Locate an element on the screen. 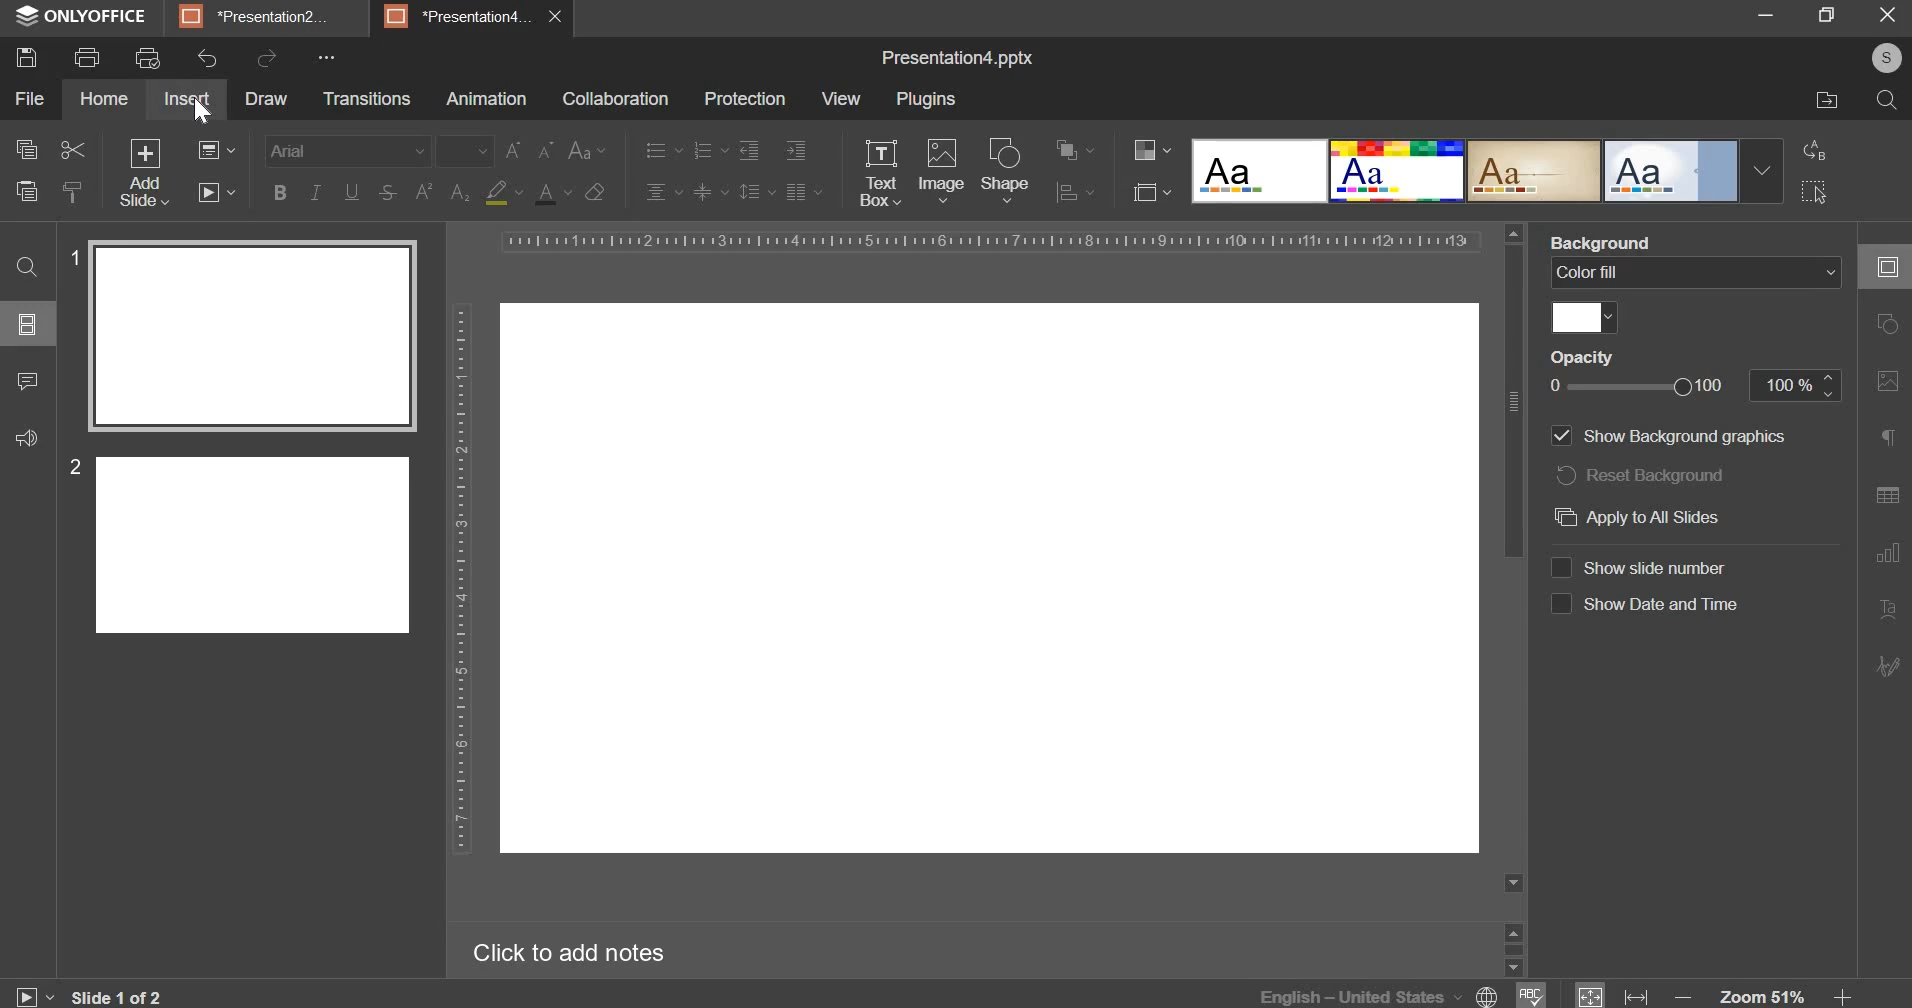  horizontal alignment is located at coordinates (663, 192).